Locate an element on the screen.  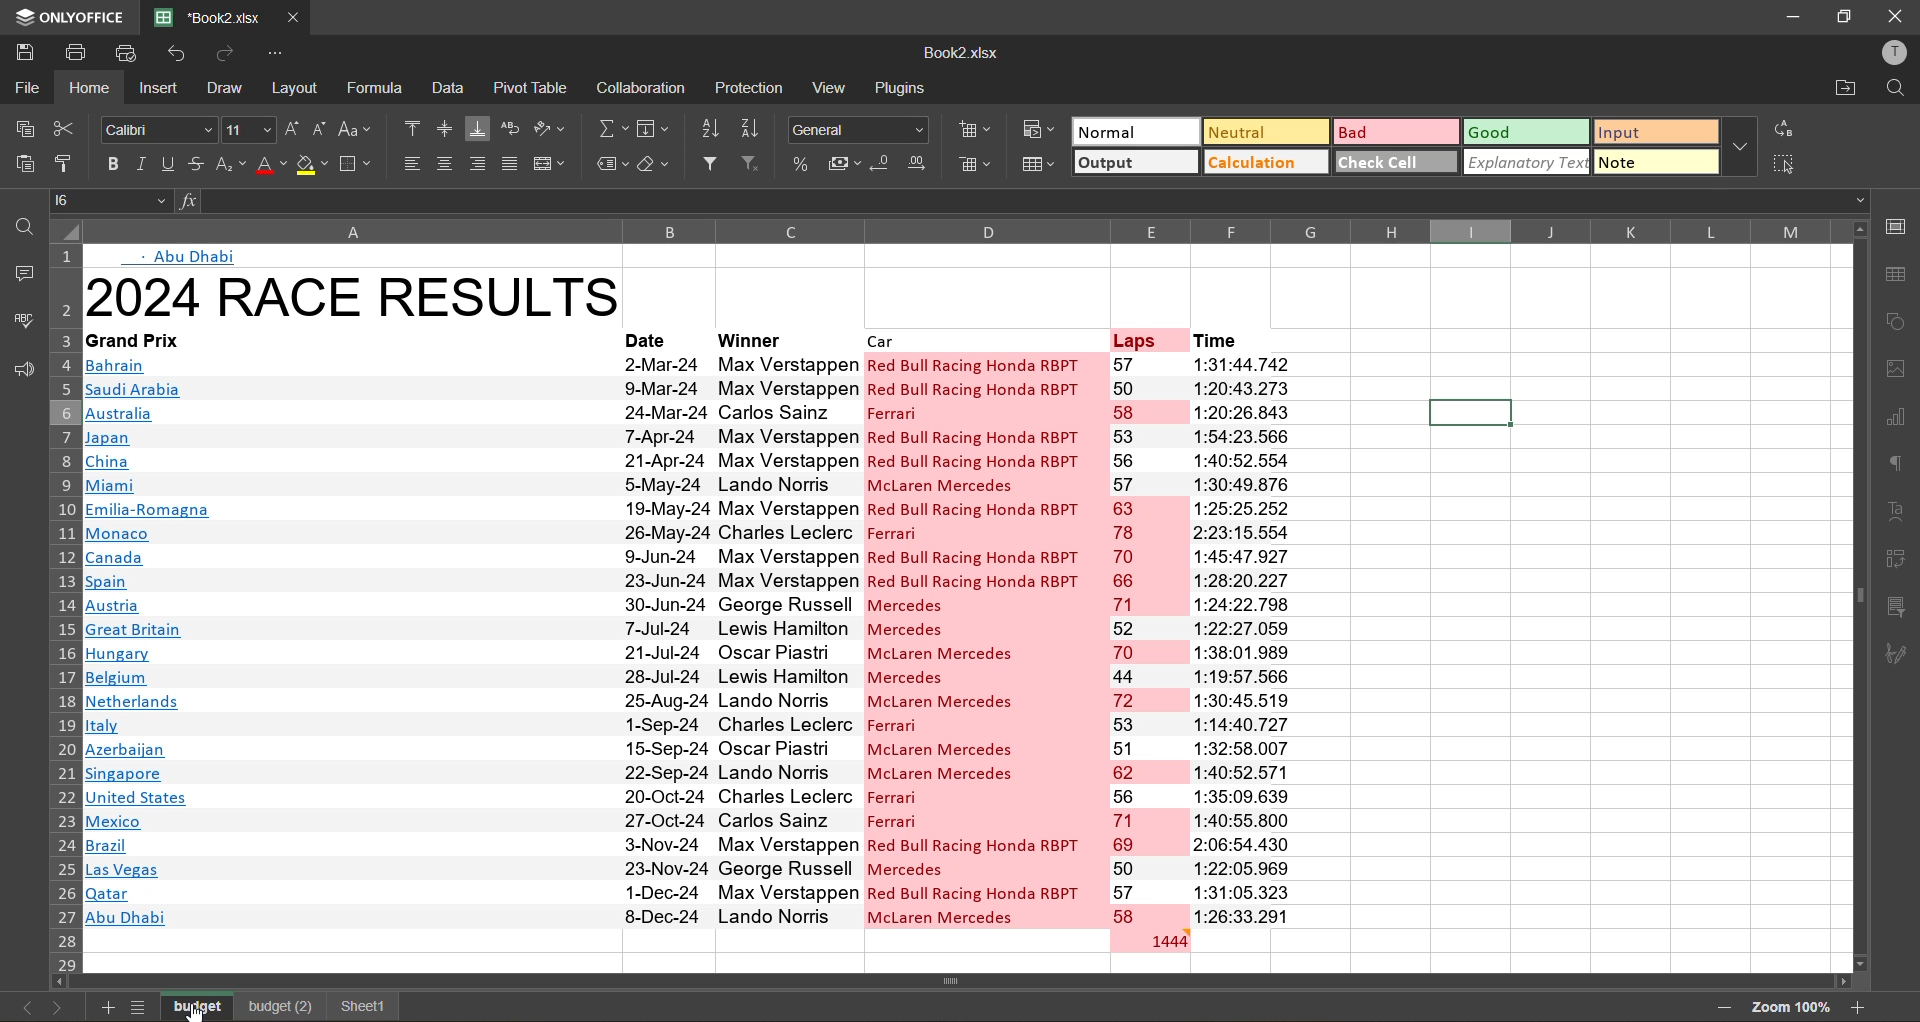
font style is located at coordinates (160, 131).